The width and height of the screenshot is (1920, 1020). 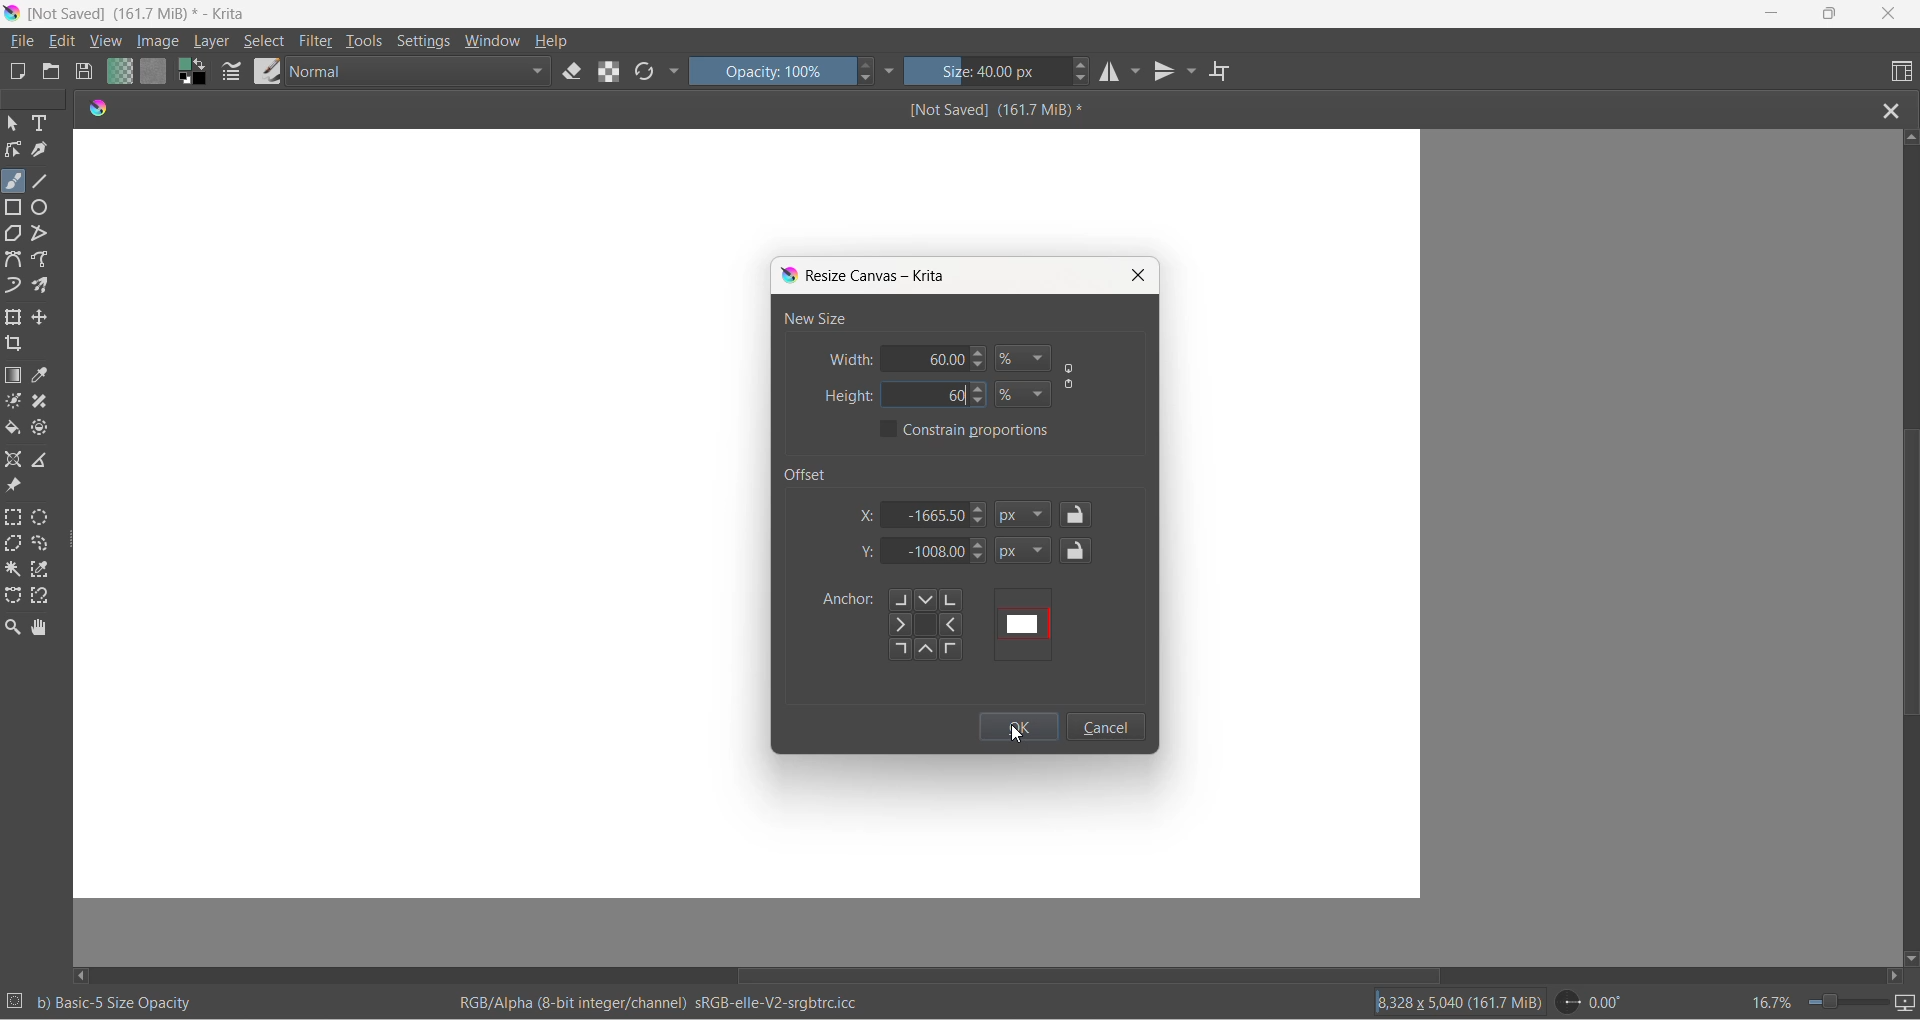 I want to click on tools, so click(x=367, y=45).